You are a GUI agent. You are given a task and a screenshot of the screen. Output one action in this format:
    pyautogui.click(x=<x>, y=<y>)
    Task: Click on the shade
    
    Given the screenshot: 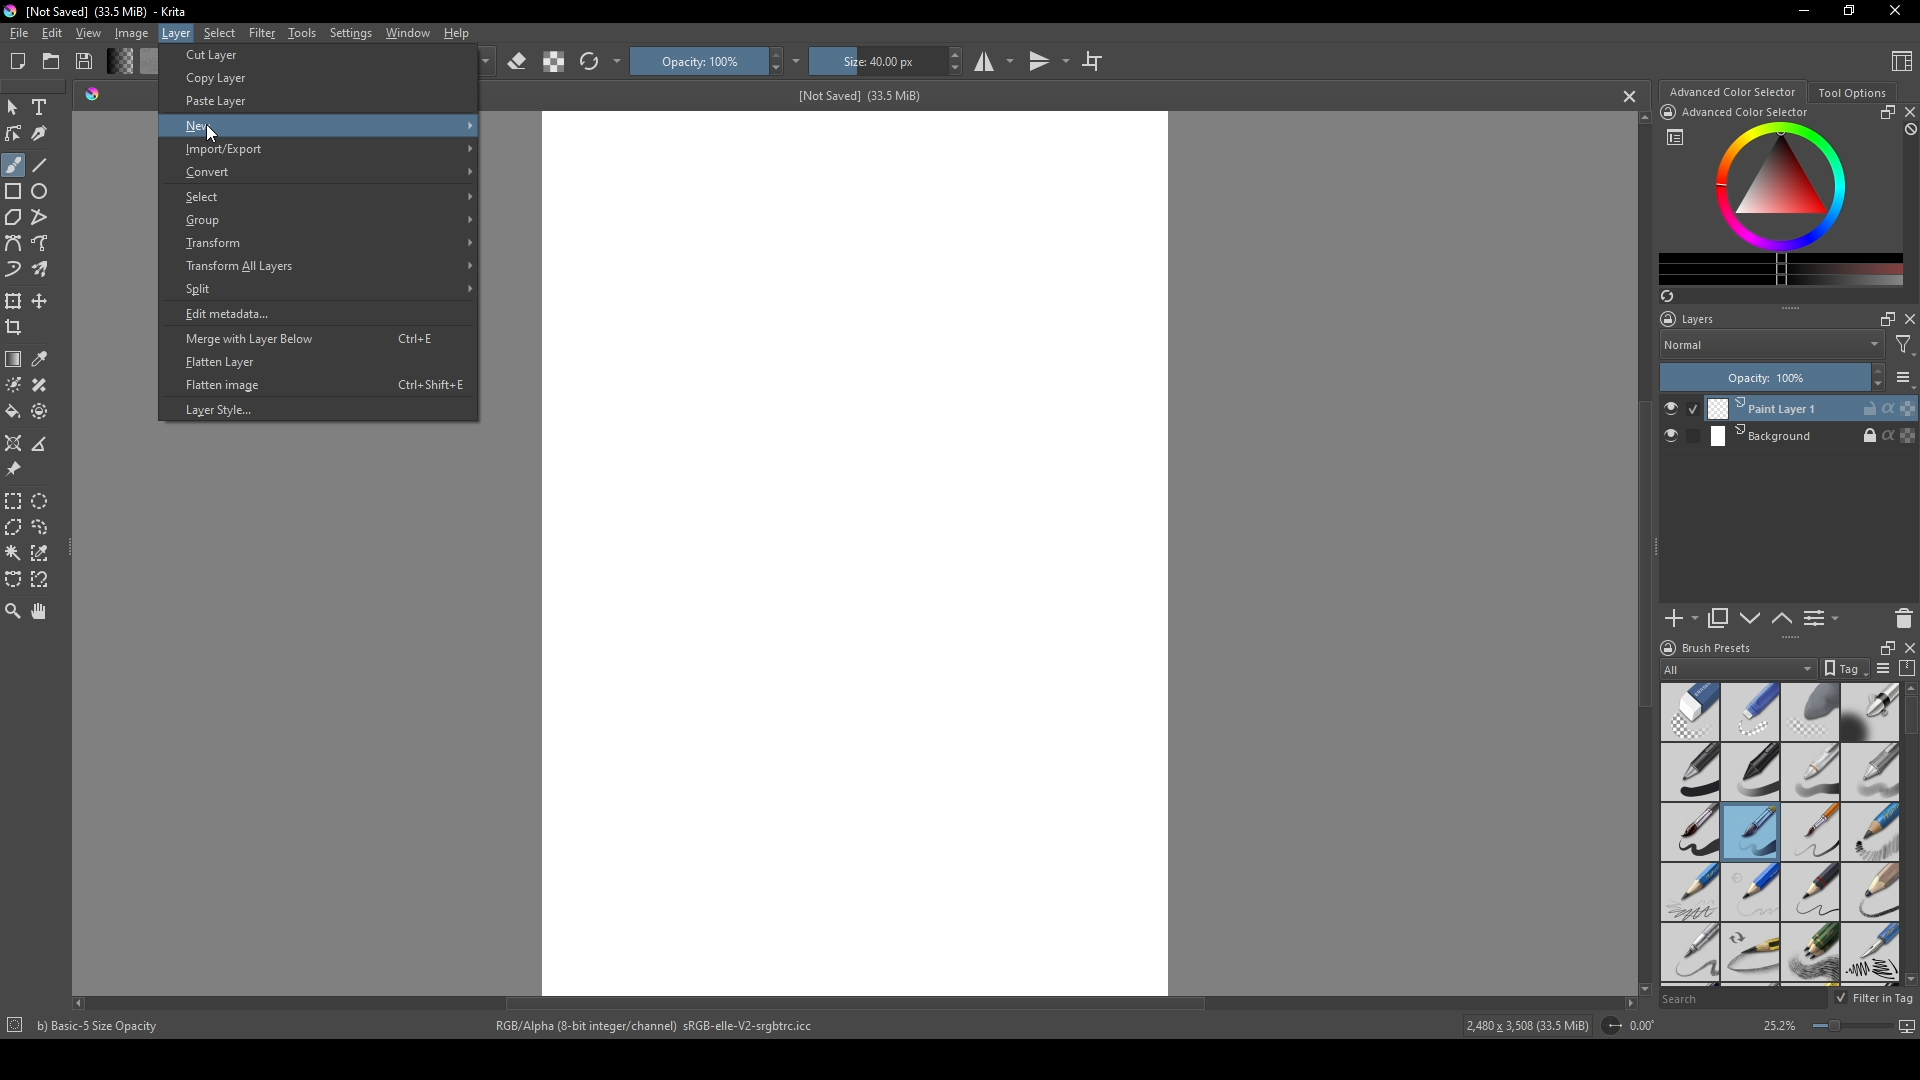 What is the action you would take?
    pyautogui.click(x=92, y=93)
    